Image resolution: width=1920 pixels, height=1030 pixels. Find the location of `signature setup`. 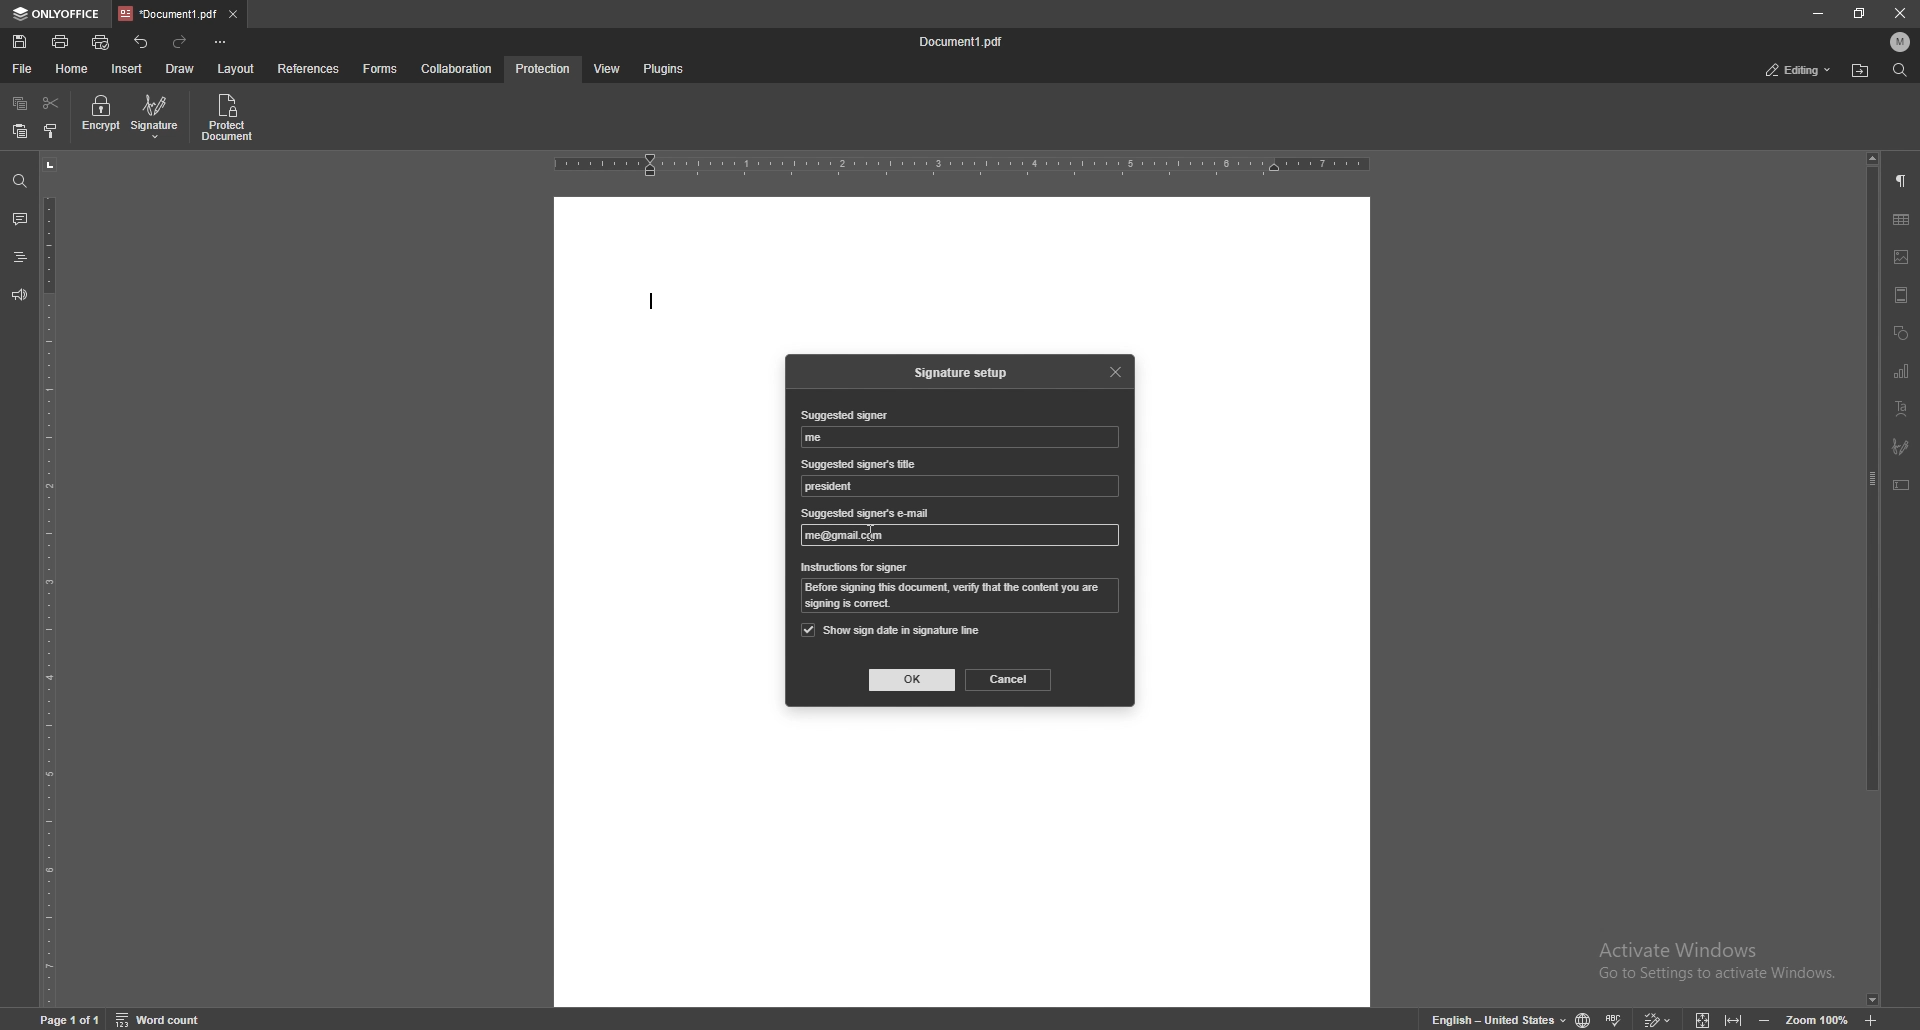

signature setup is located at coordinates (965, 373).